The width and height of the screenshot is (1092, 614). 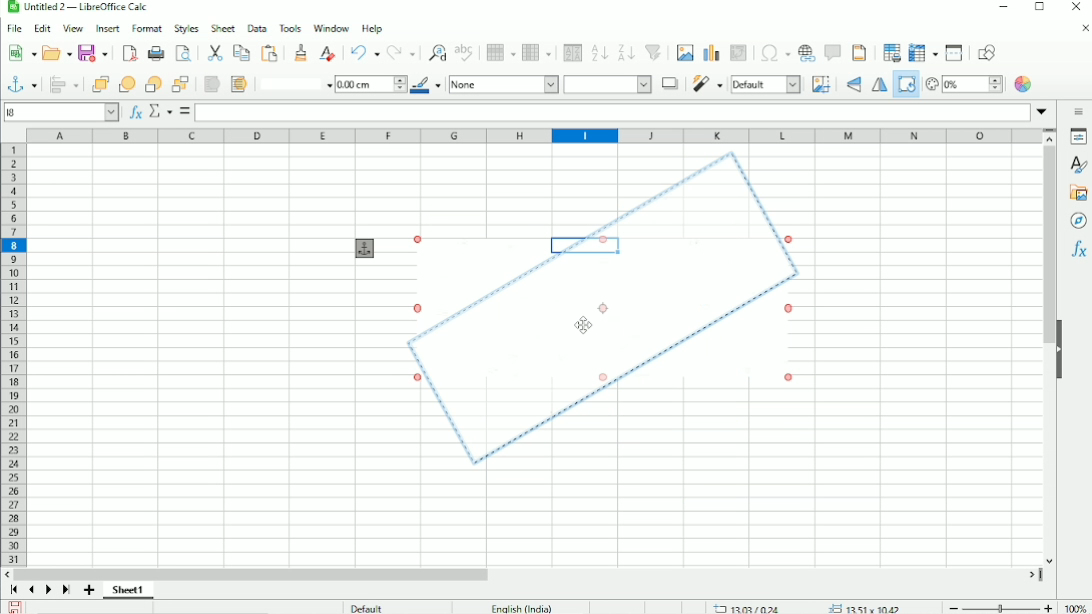 What do you see at coordinates (401, 53) in the screenshot?
I see `Redo` at bounding box center [401, 53].